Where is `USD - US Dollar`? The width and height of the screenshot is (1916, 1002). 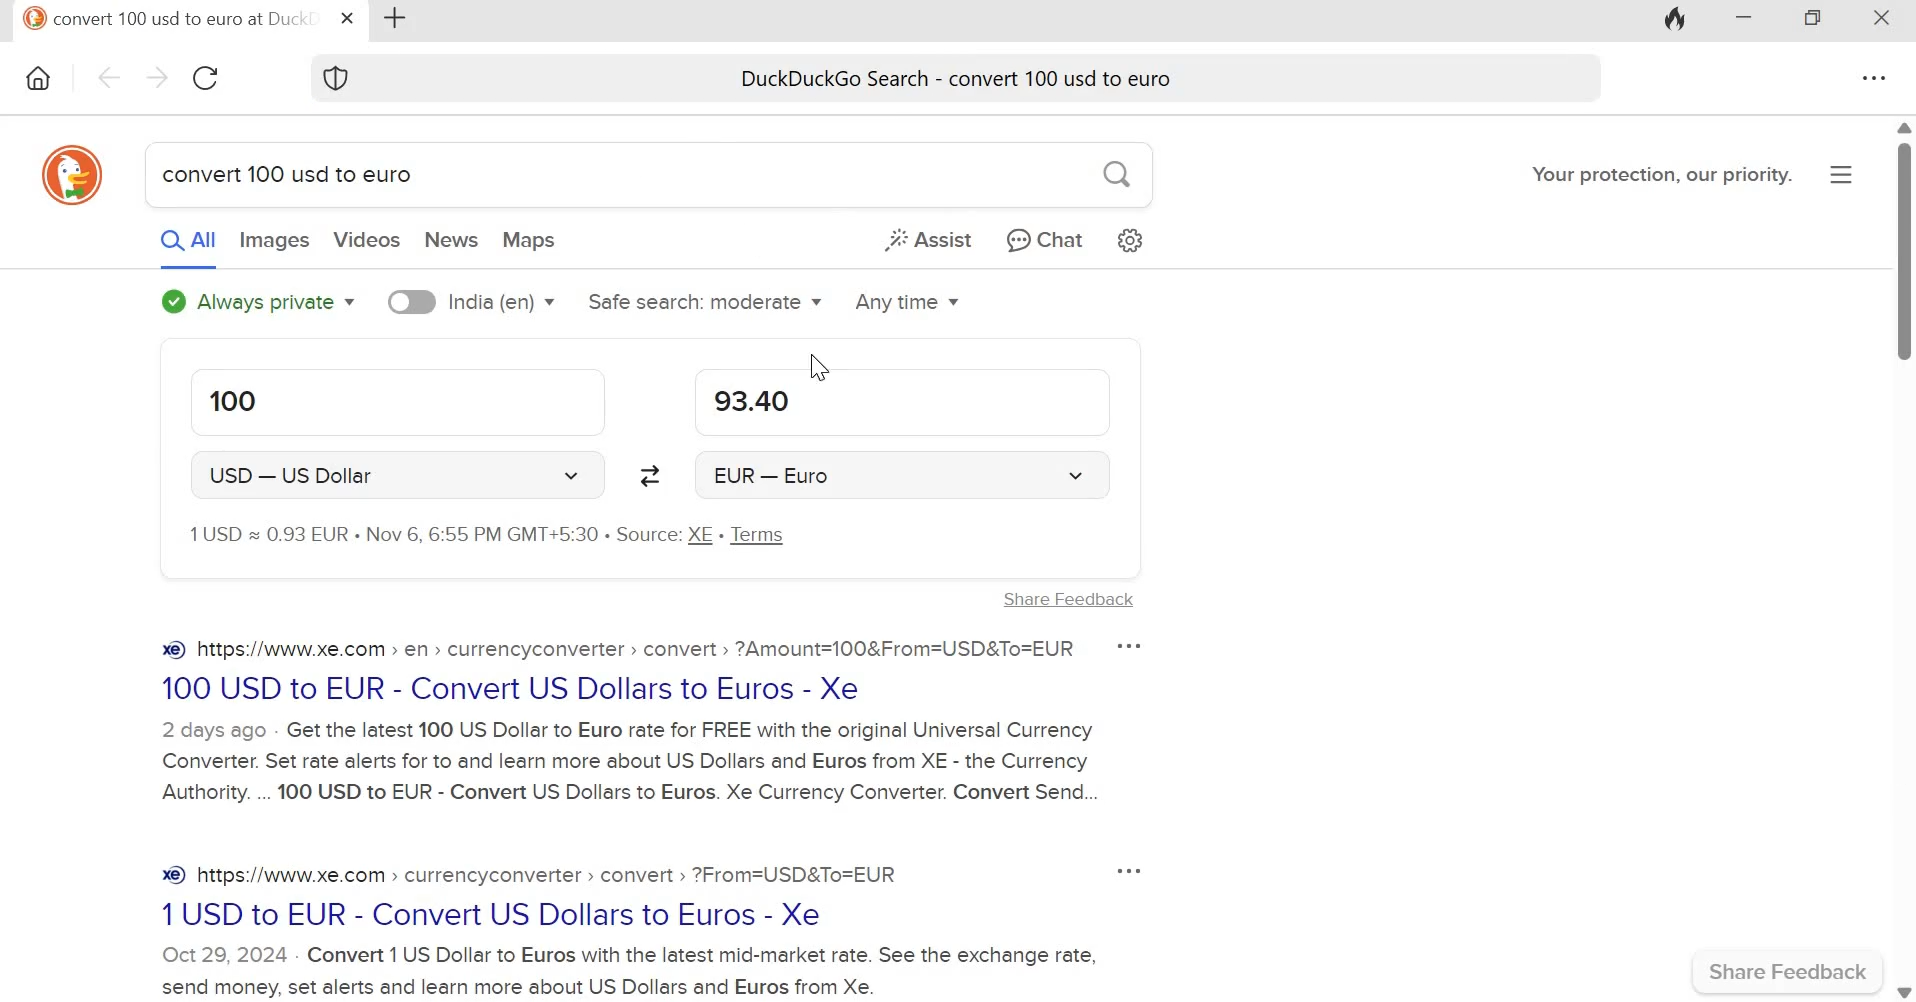 USD - US Dollar is located at coordinates (396, 475).